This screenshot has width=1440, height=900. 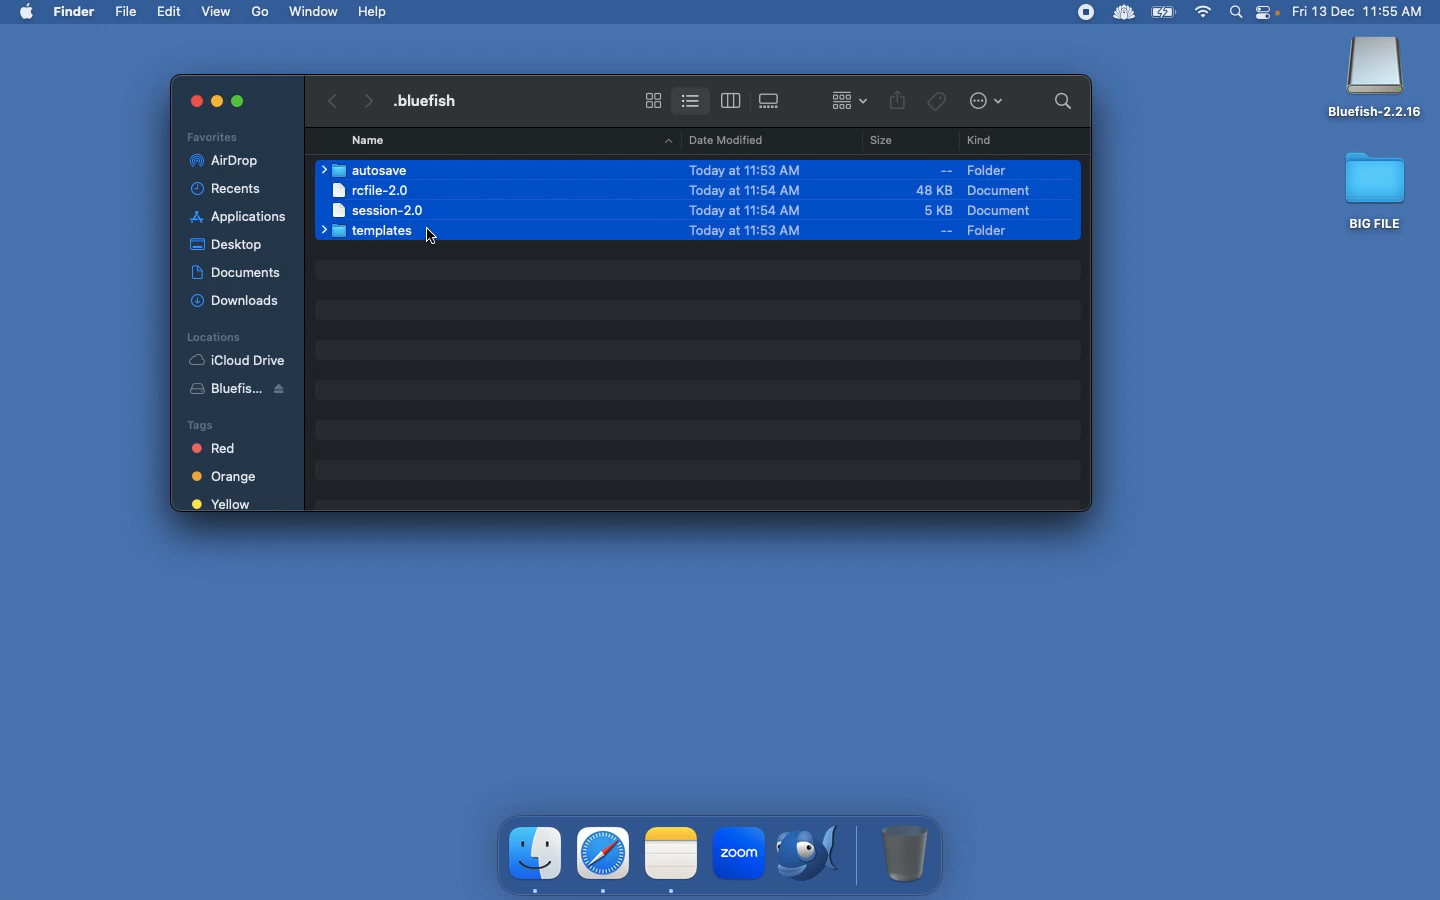 What do you see at coordinates (234, 189) in the screenshot?
I see `recent` at bounding box center [234, 189].